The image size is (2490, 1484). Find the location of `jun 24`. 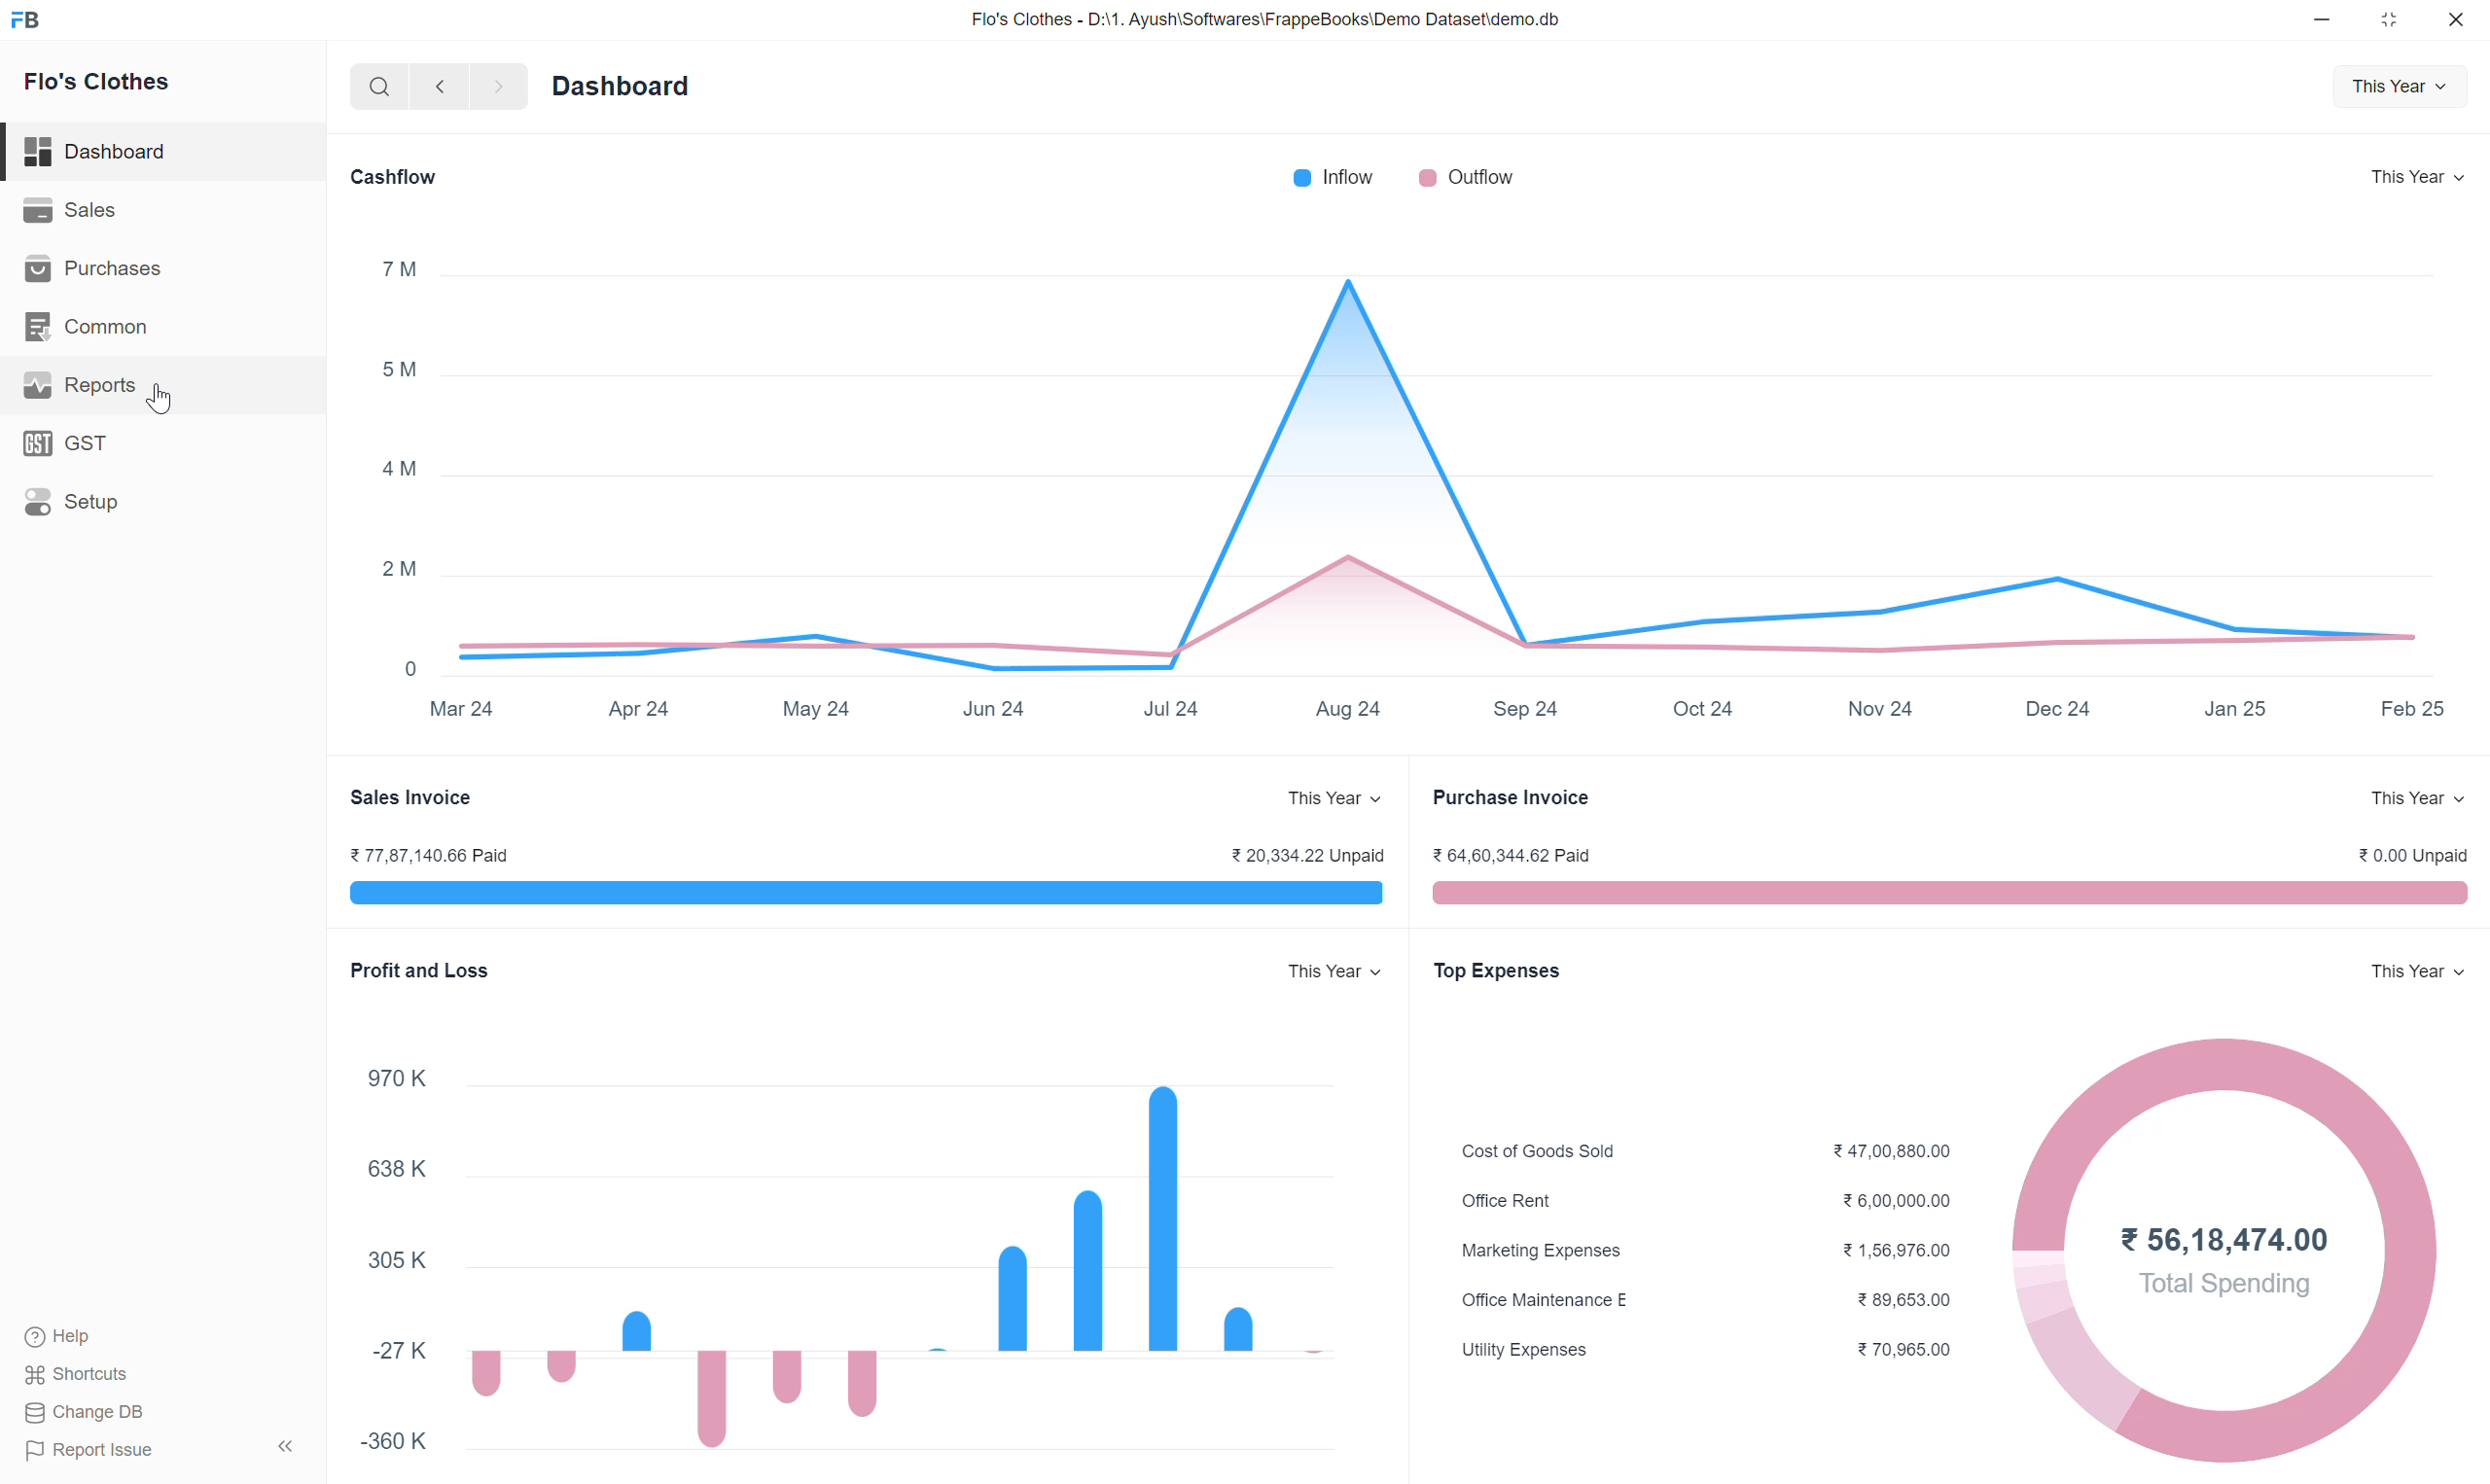

jun 24 is located at coordinates (993, 710).